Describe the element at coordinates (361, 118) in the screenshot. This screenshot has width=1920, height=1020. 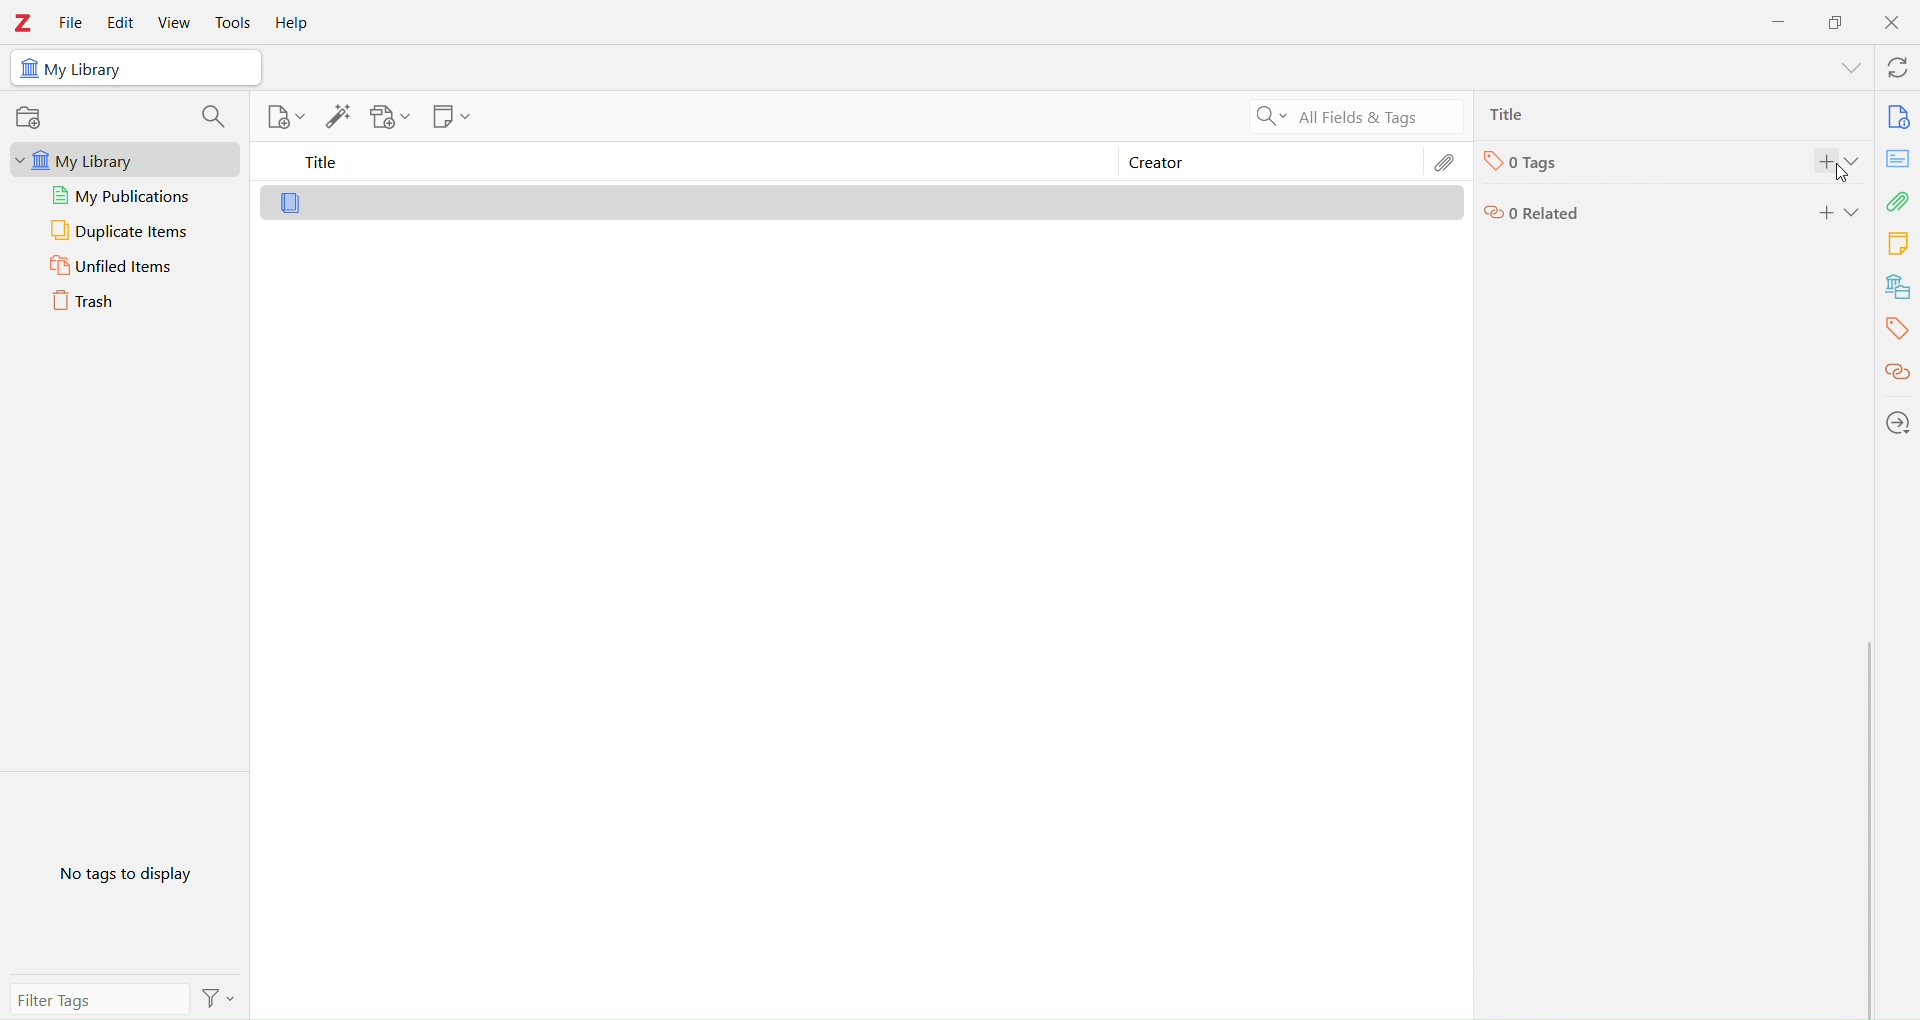
I see `Library tools` at that location.